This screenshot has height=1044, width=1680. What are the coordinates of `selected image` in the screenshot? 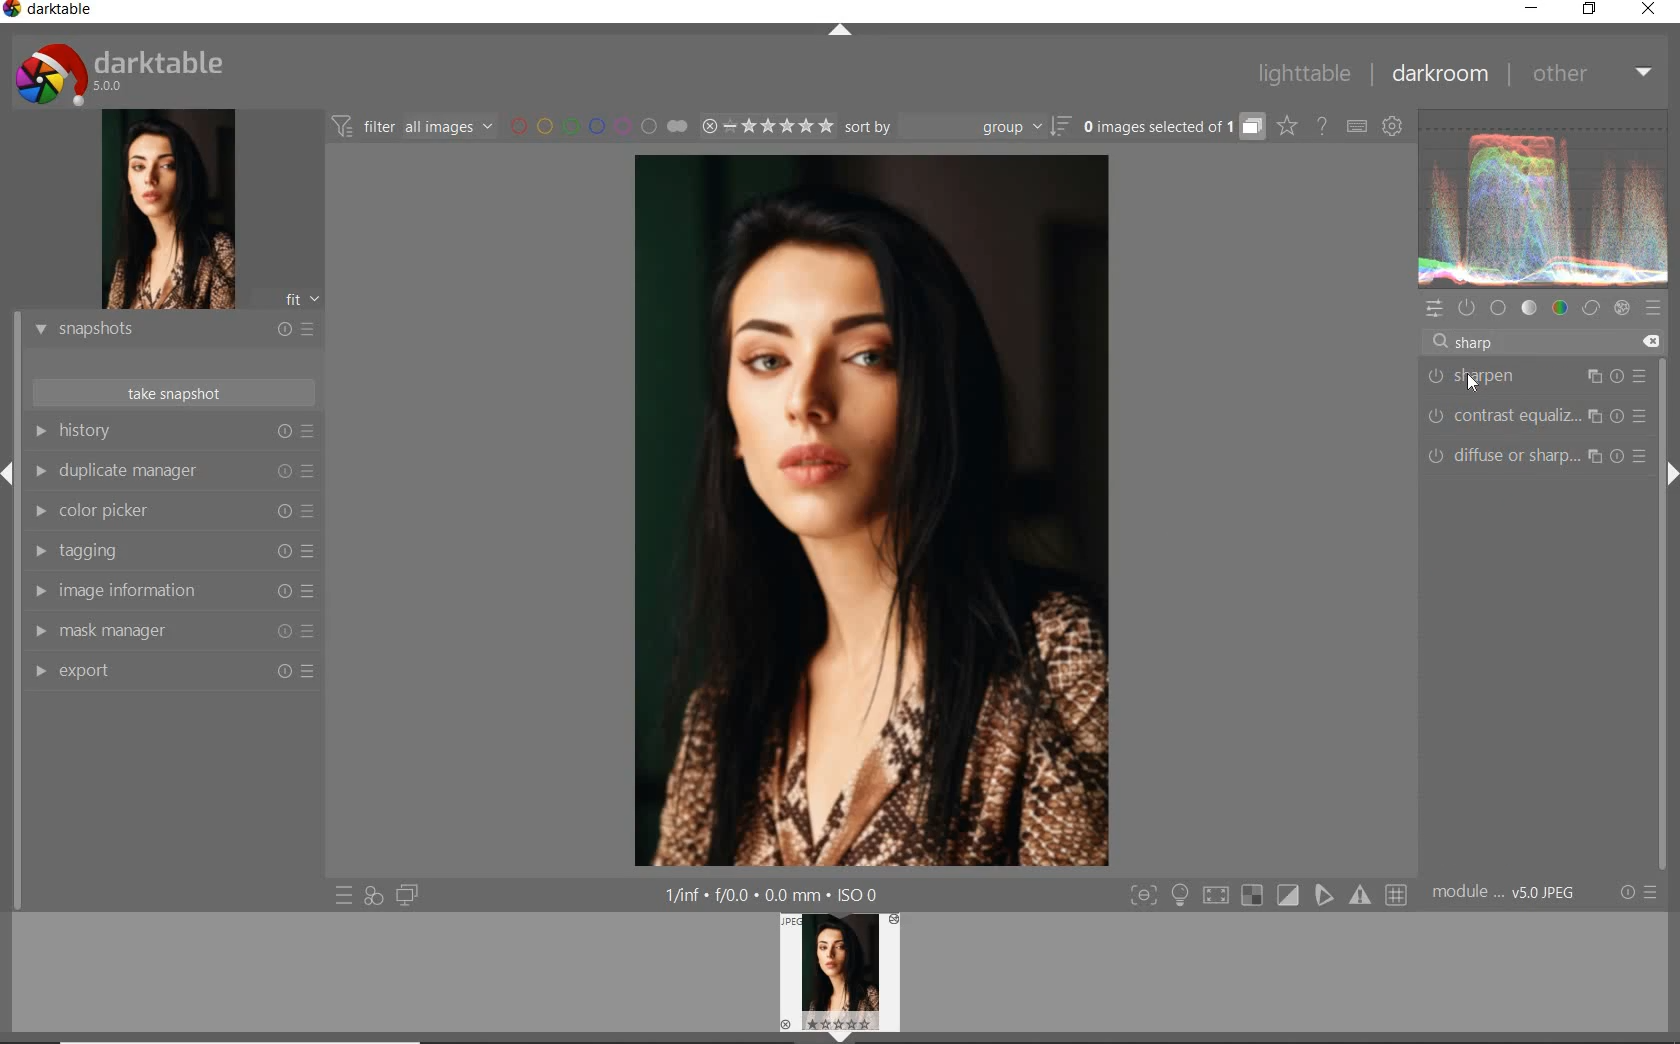 It's located at (872, 512).